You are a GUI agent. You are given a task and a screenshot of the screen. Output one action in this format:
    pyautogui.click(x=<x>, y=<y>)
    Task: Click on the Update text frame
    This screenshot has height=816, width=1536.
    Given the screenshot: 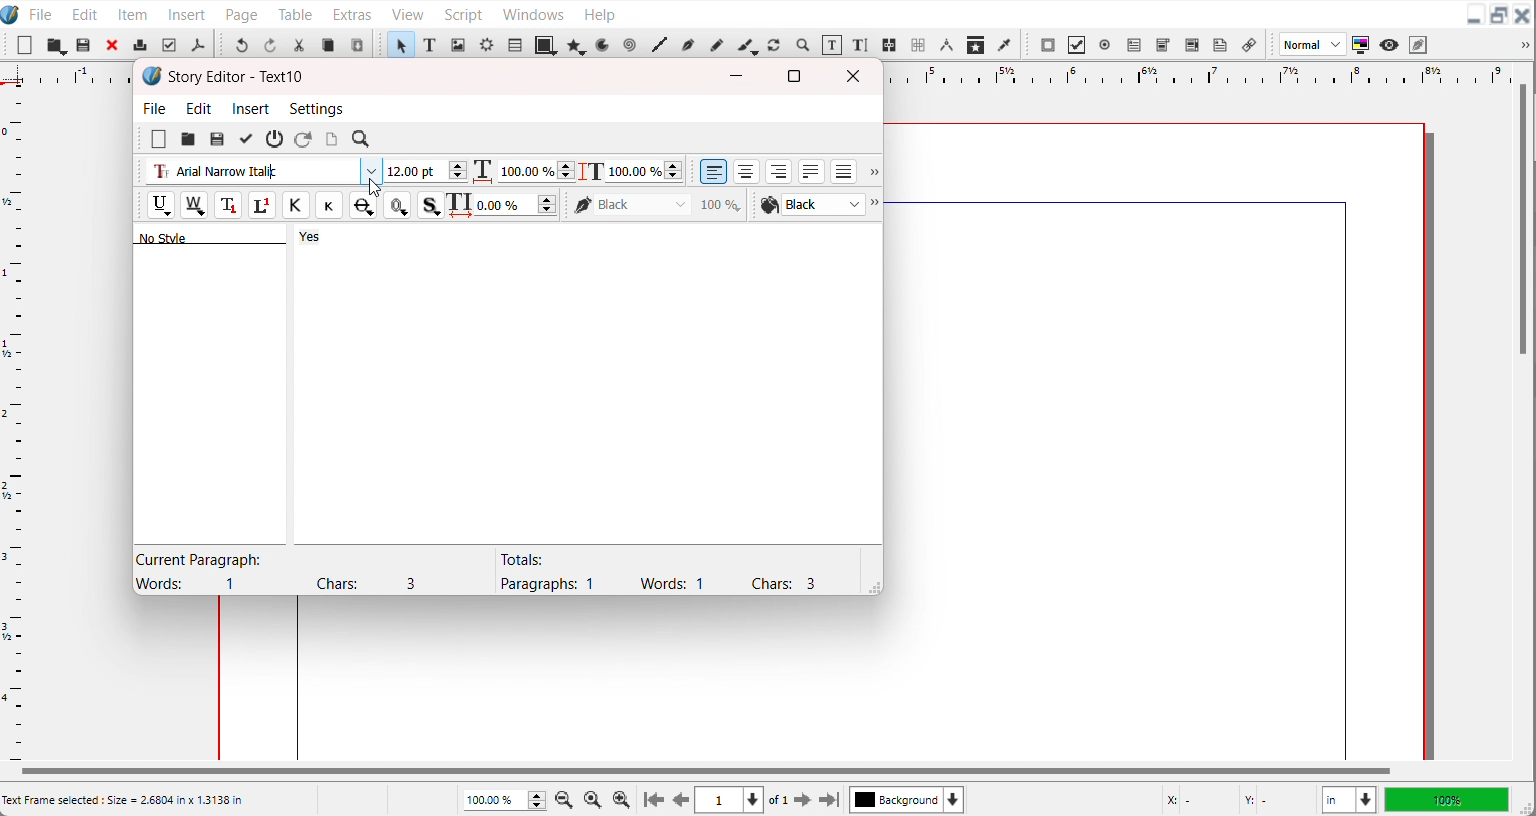 What is the action you would take?
    pyautogui.click(x=331, y=139)
    